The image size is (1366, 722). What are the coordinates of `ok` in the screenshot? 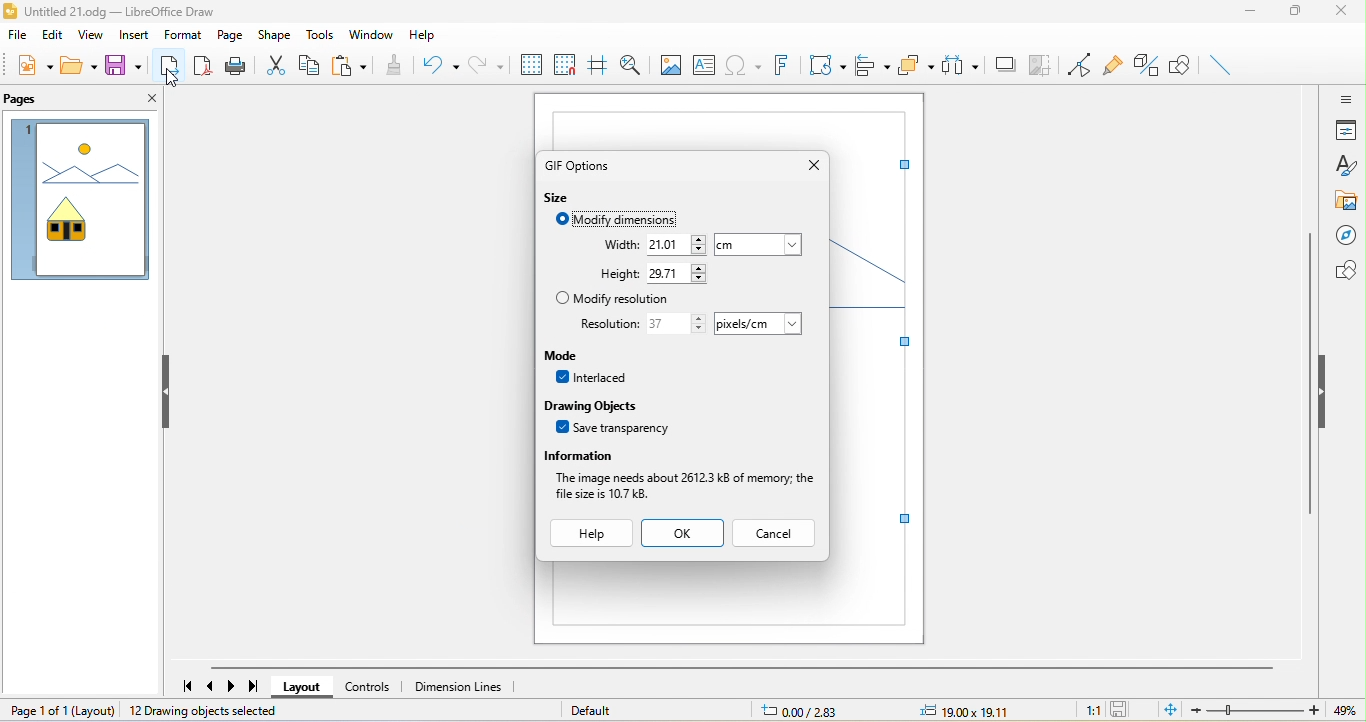 It's located at (685, 531).